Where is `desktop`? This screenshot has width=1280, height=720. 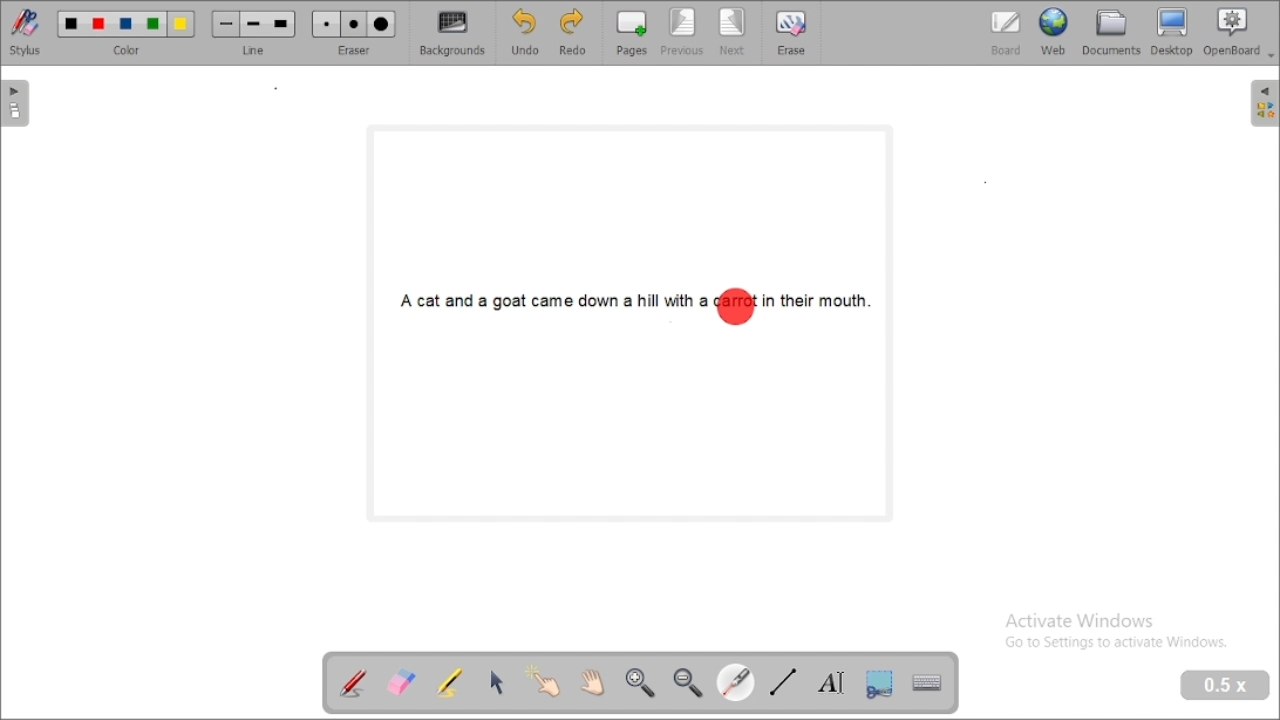 desktop is located at coordinates (1172, 32).